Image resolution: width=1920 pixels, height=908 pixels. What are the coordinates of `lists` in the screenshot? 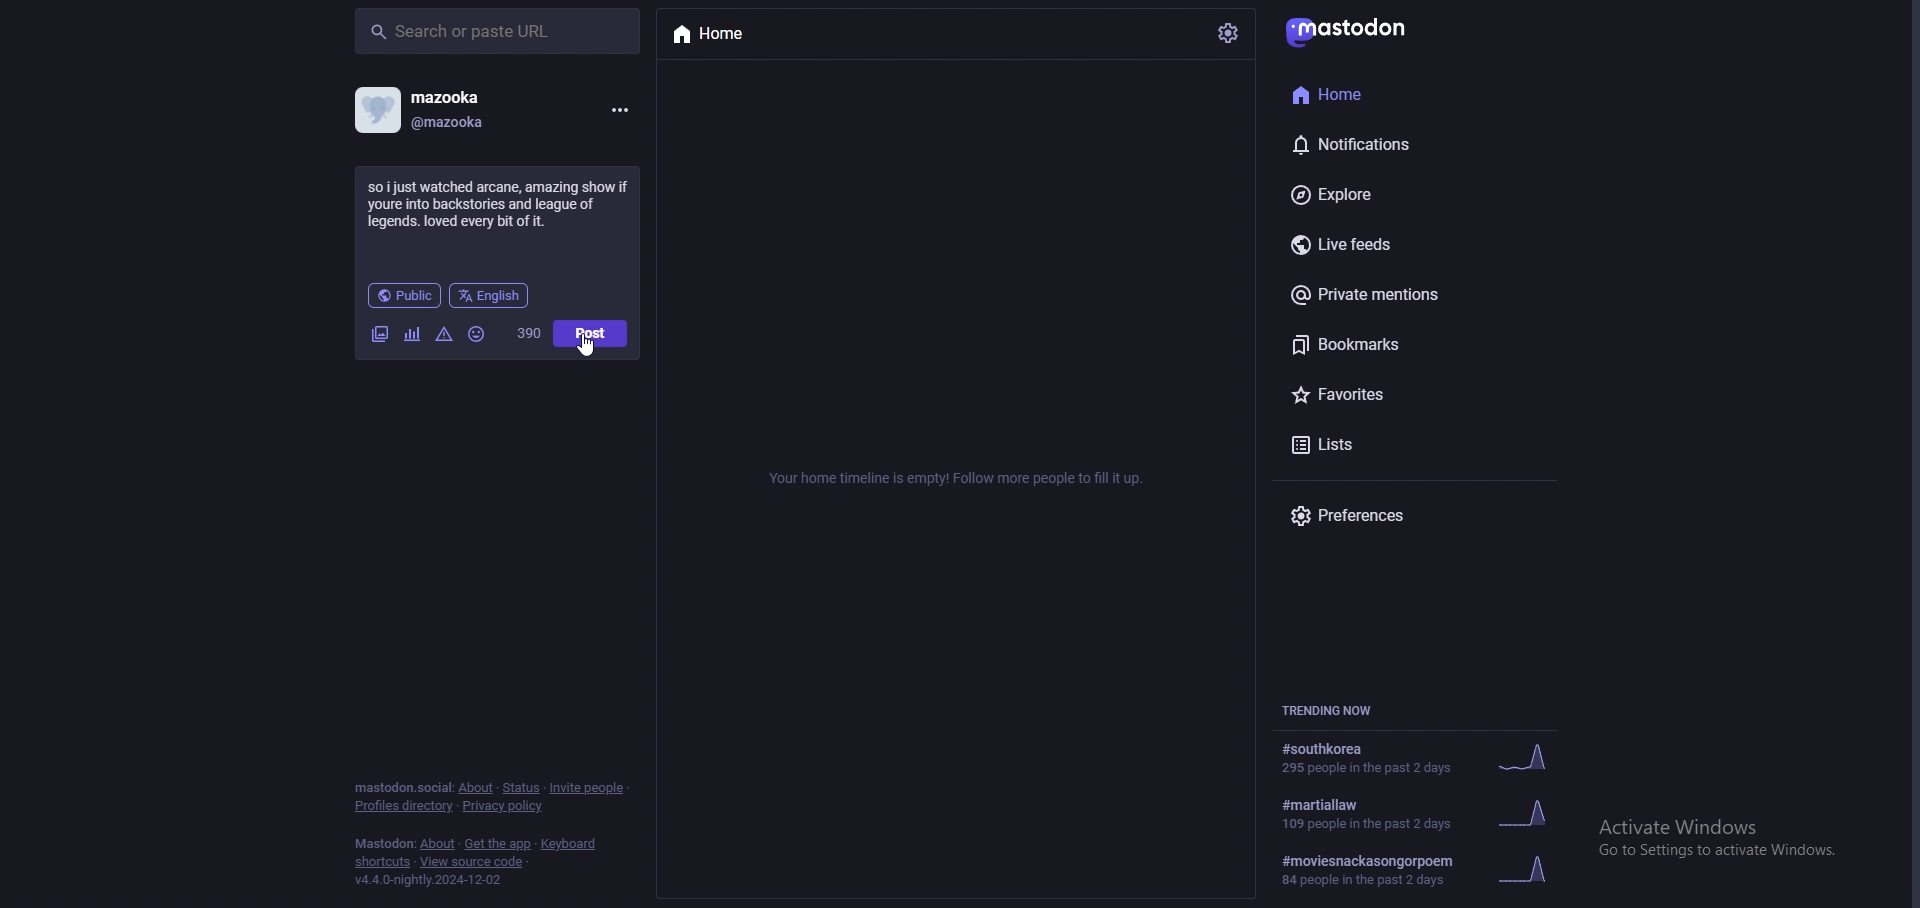 It's located at (1387, 445).